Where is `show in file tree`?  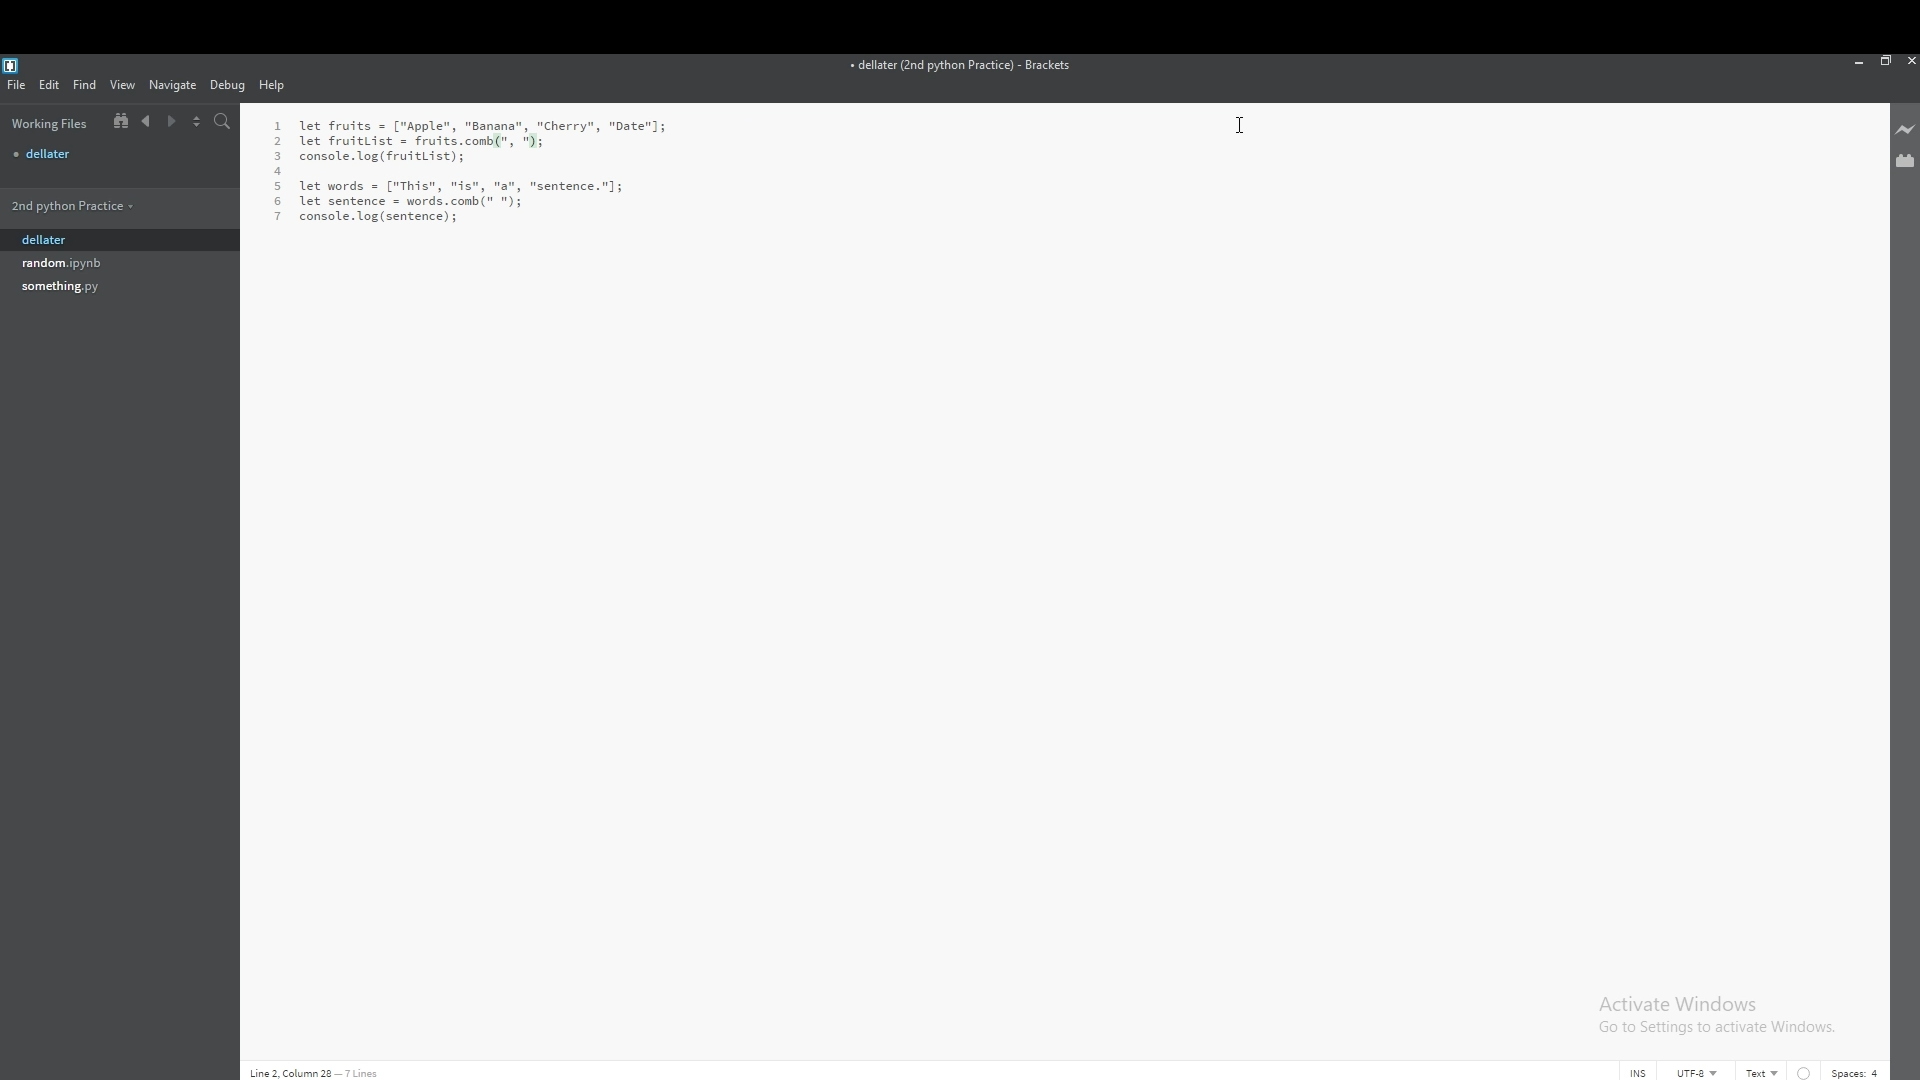
show in file tree is located at coordinates (117, 122).